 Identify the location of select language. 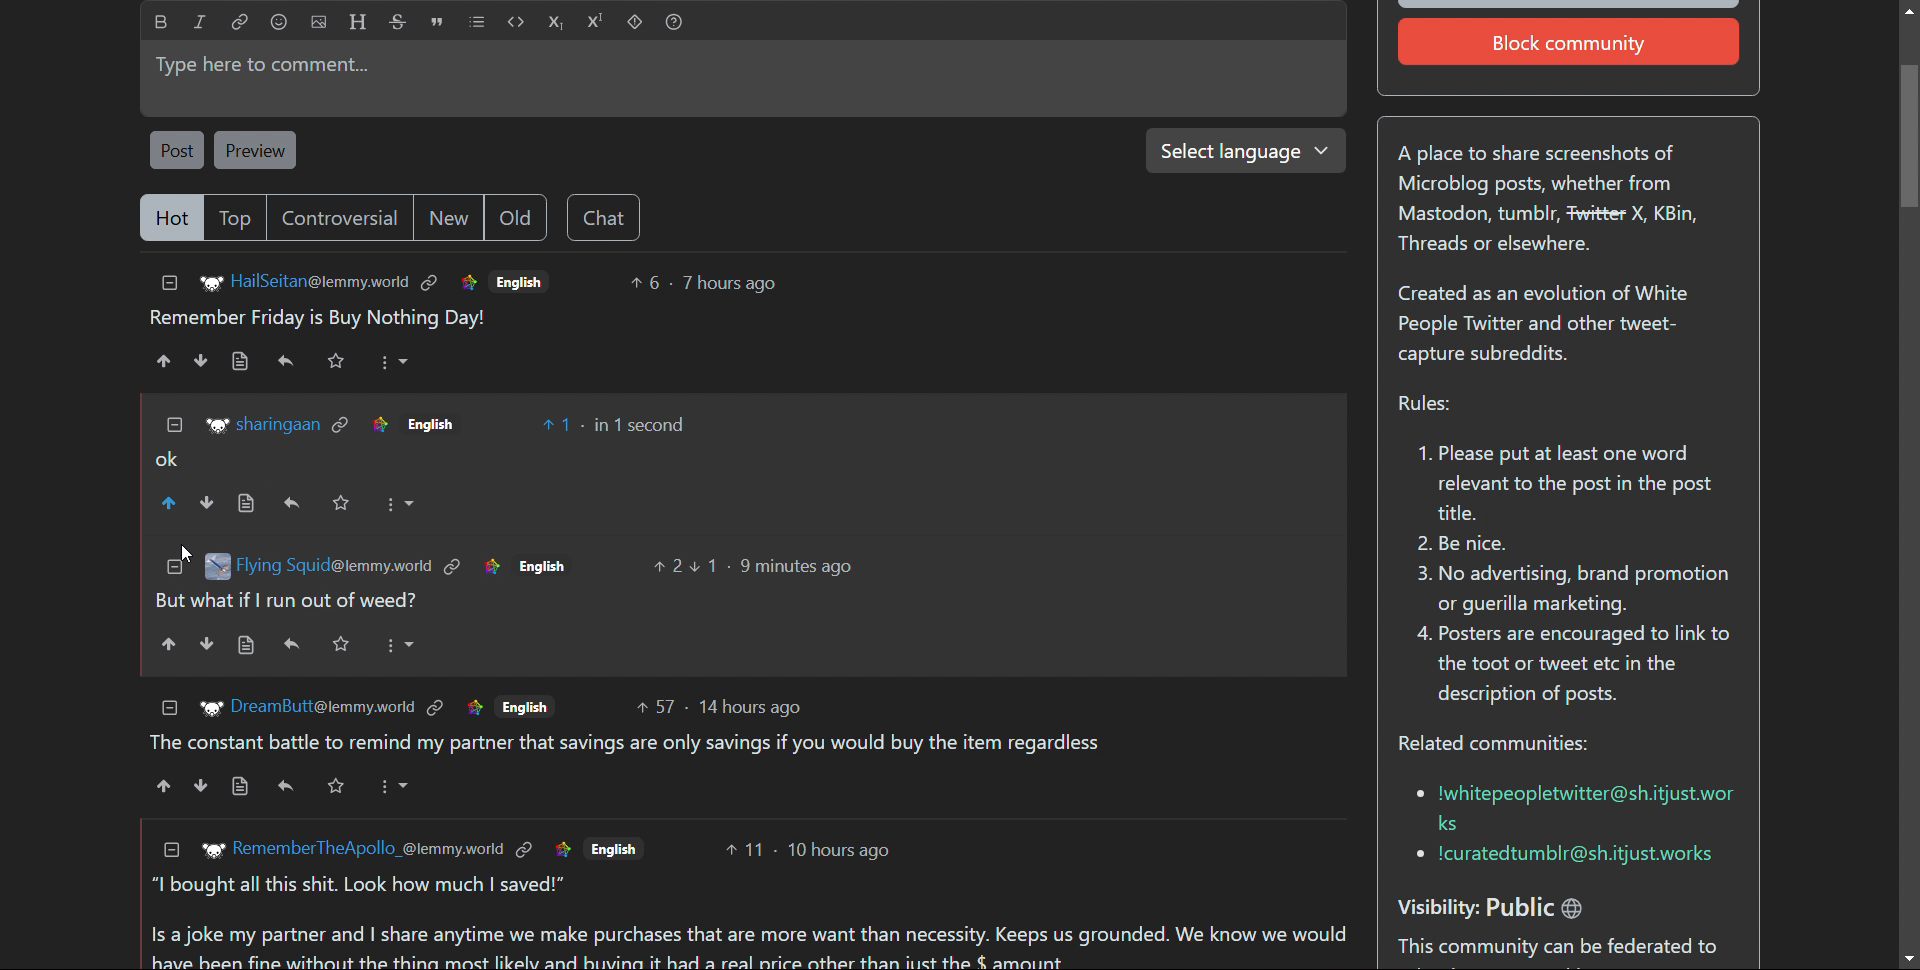
(1238, 150).